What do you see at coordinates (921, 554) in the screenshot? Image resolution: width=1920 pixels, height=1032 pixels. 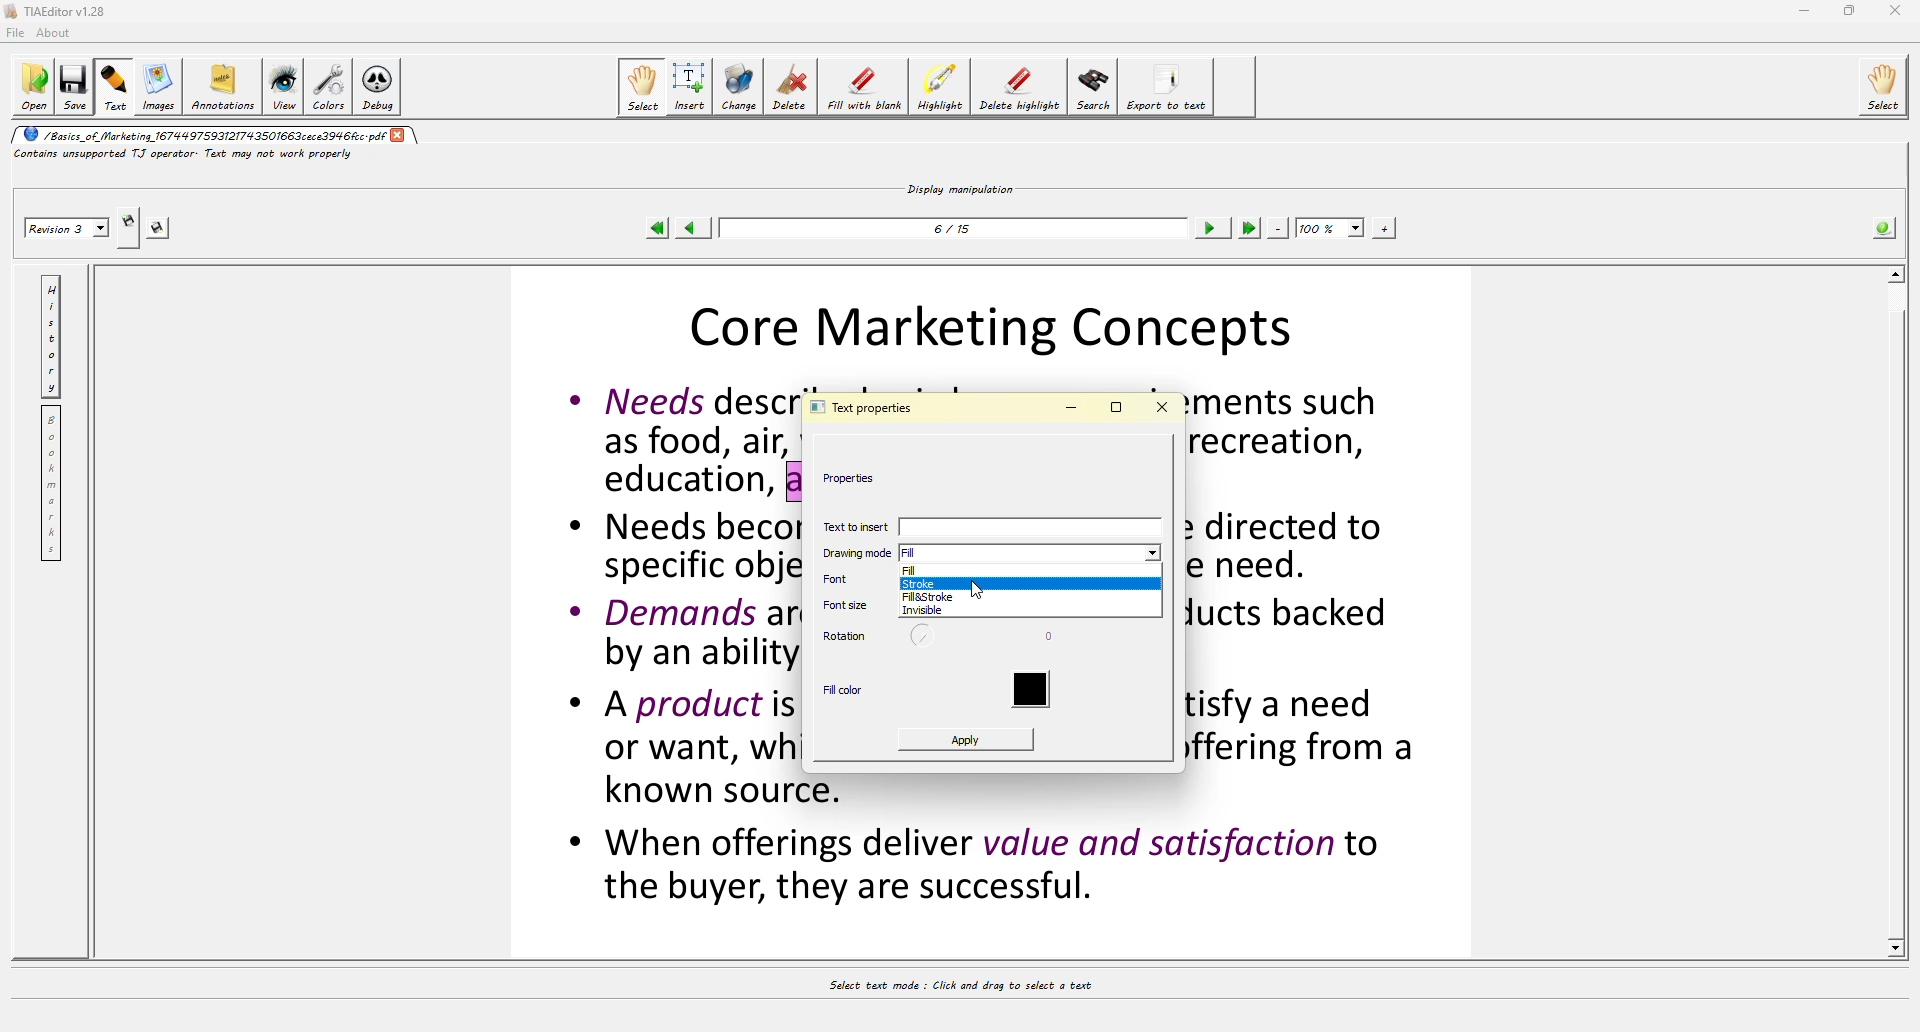 I see `fill` at bounding box center [921, 554].